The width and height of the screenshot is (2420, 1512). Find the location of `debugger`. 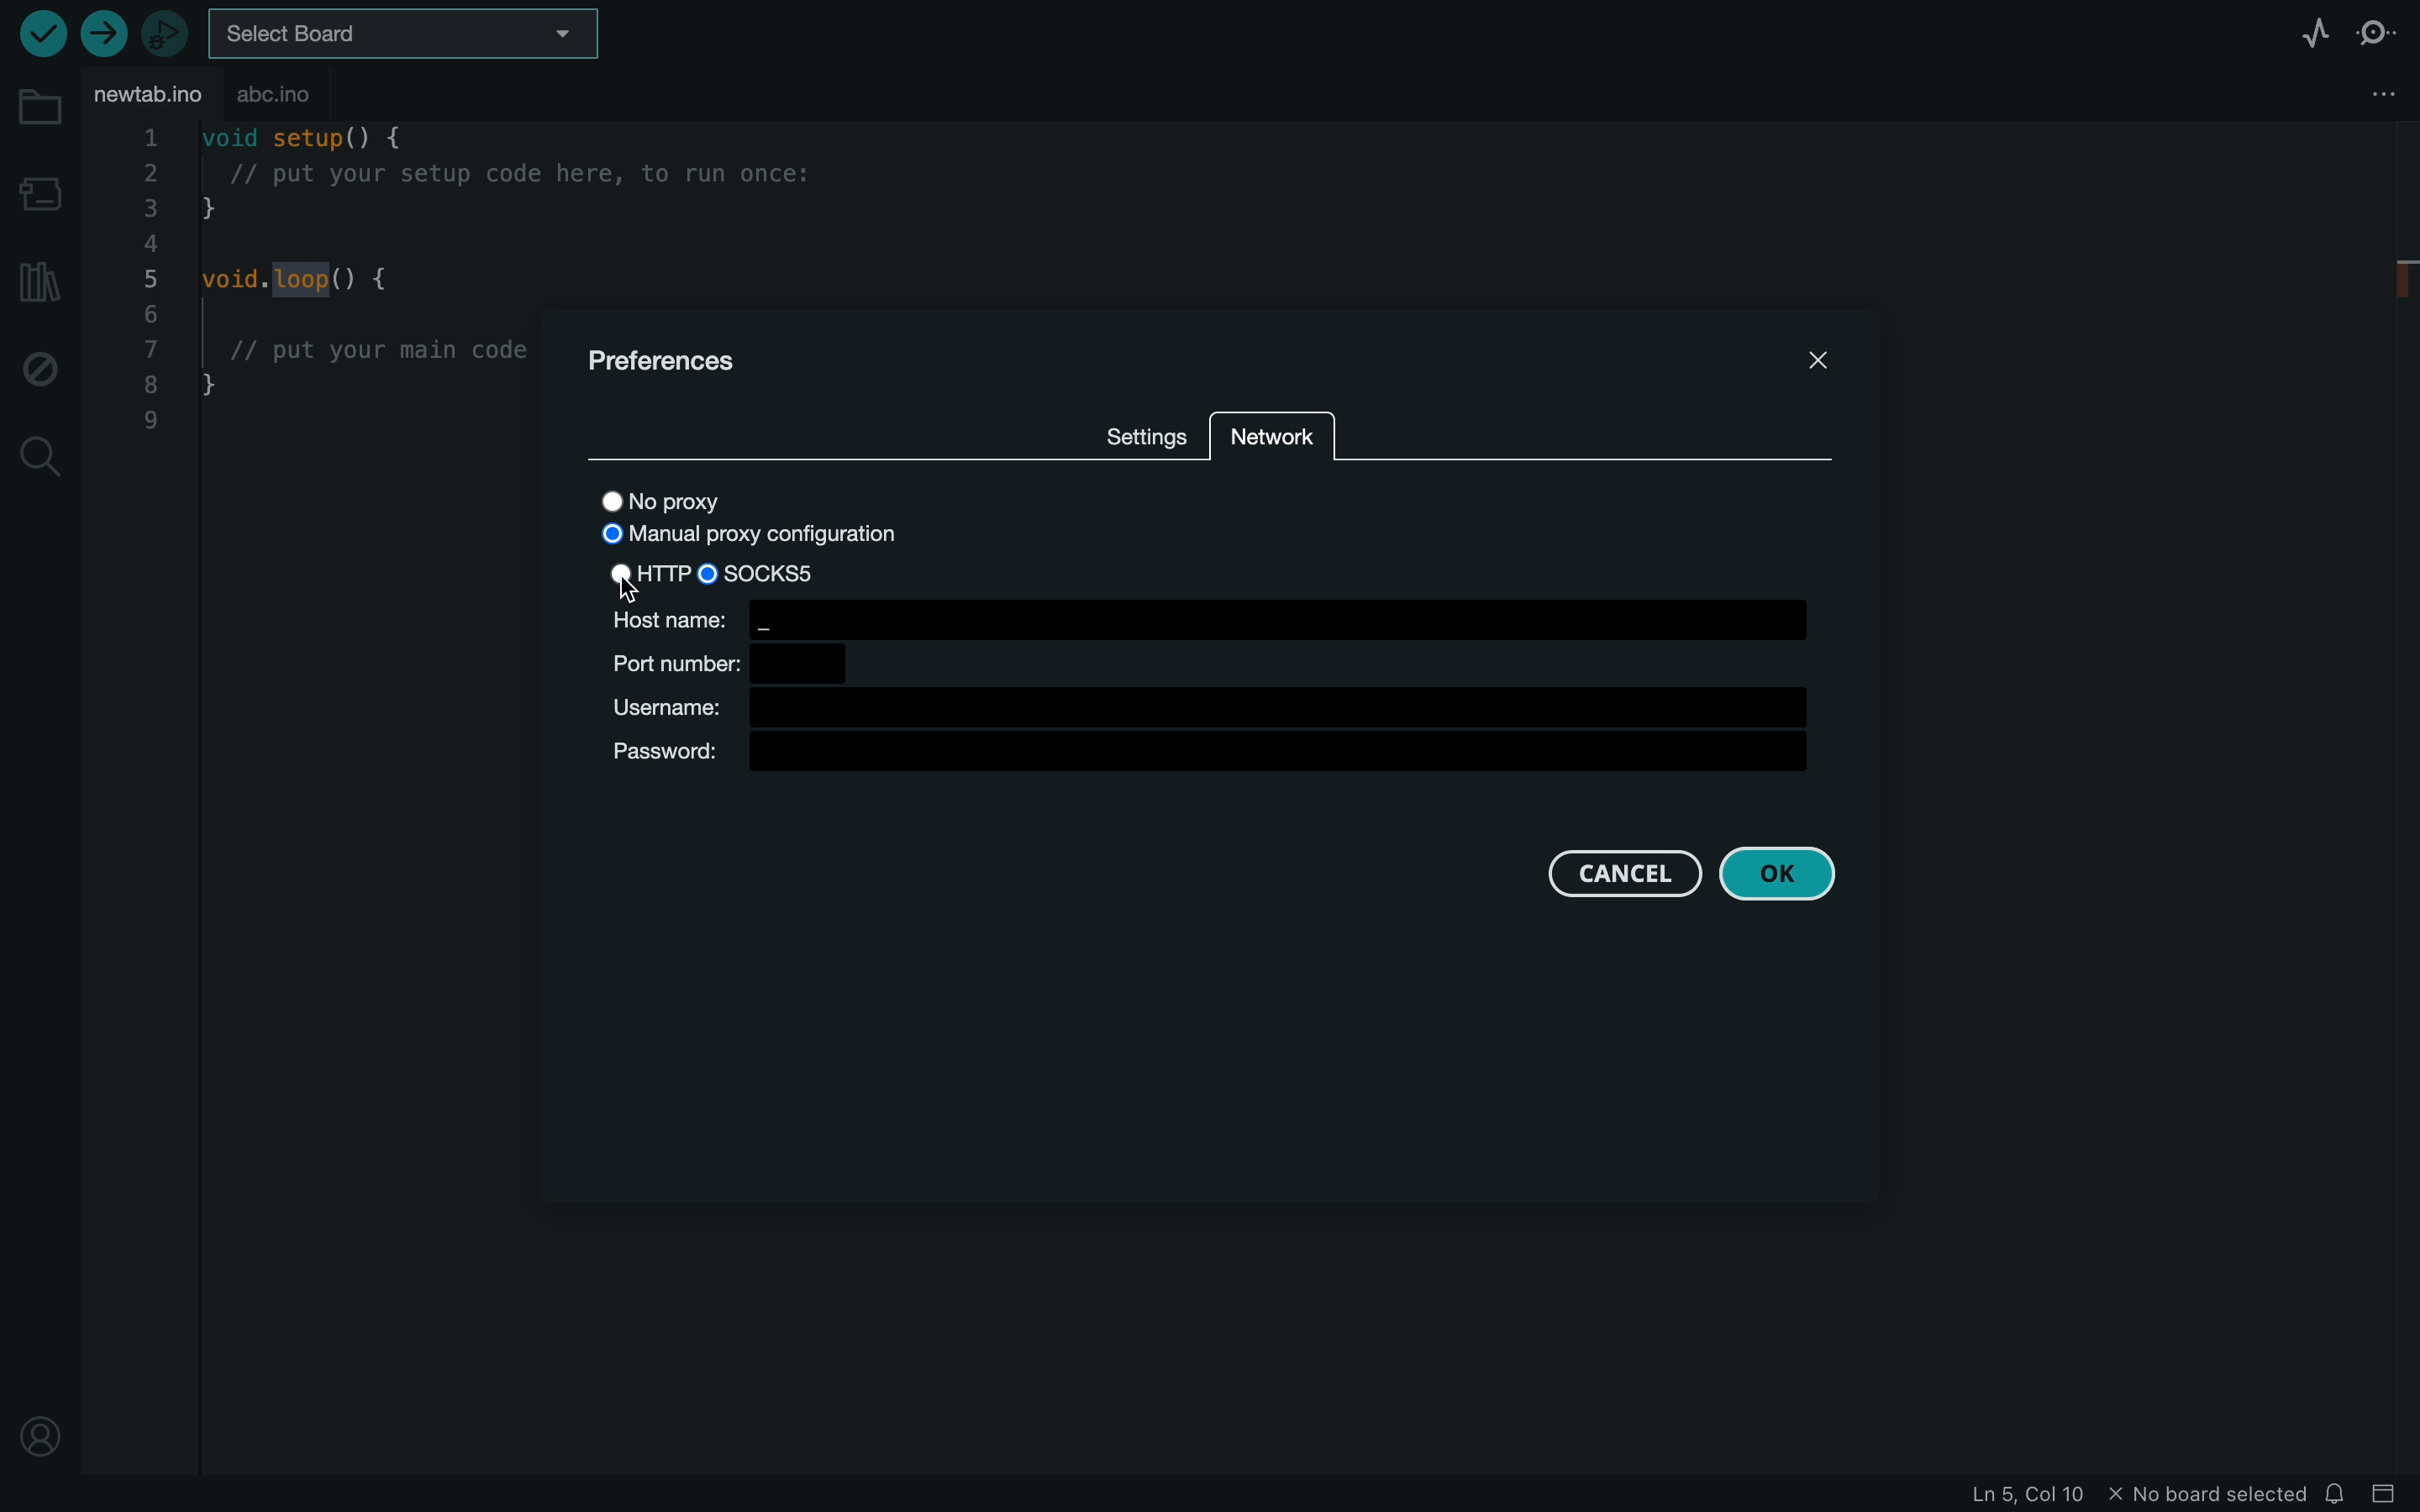

debugger is located at coordinates (165, 32).